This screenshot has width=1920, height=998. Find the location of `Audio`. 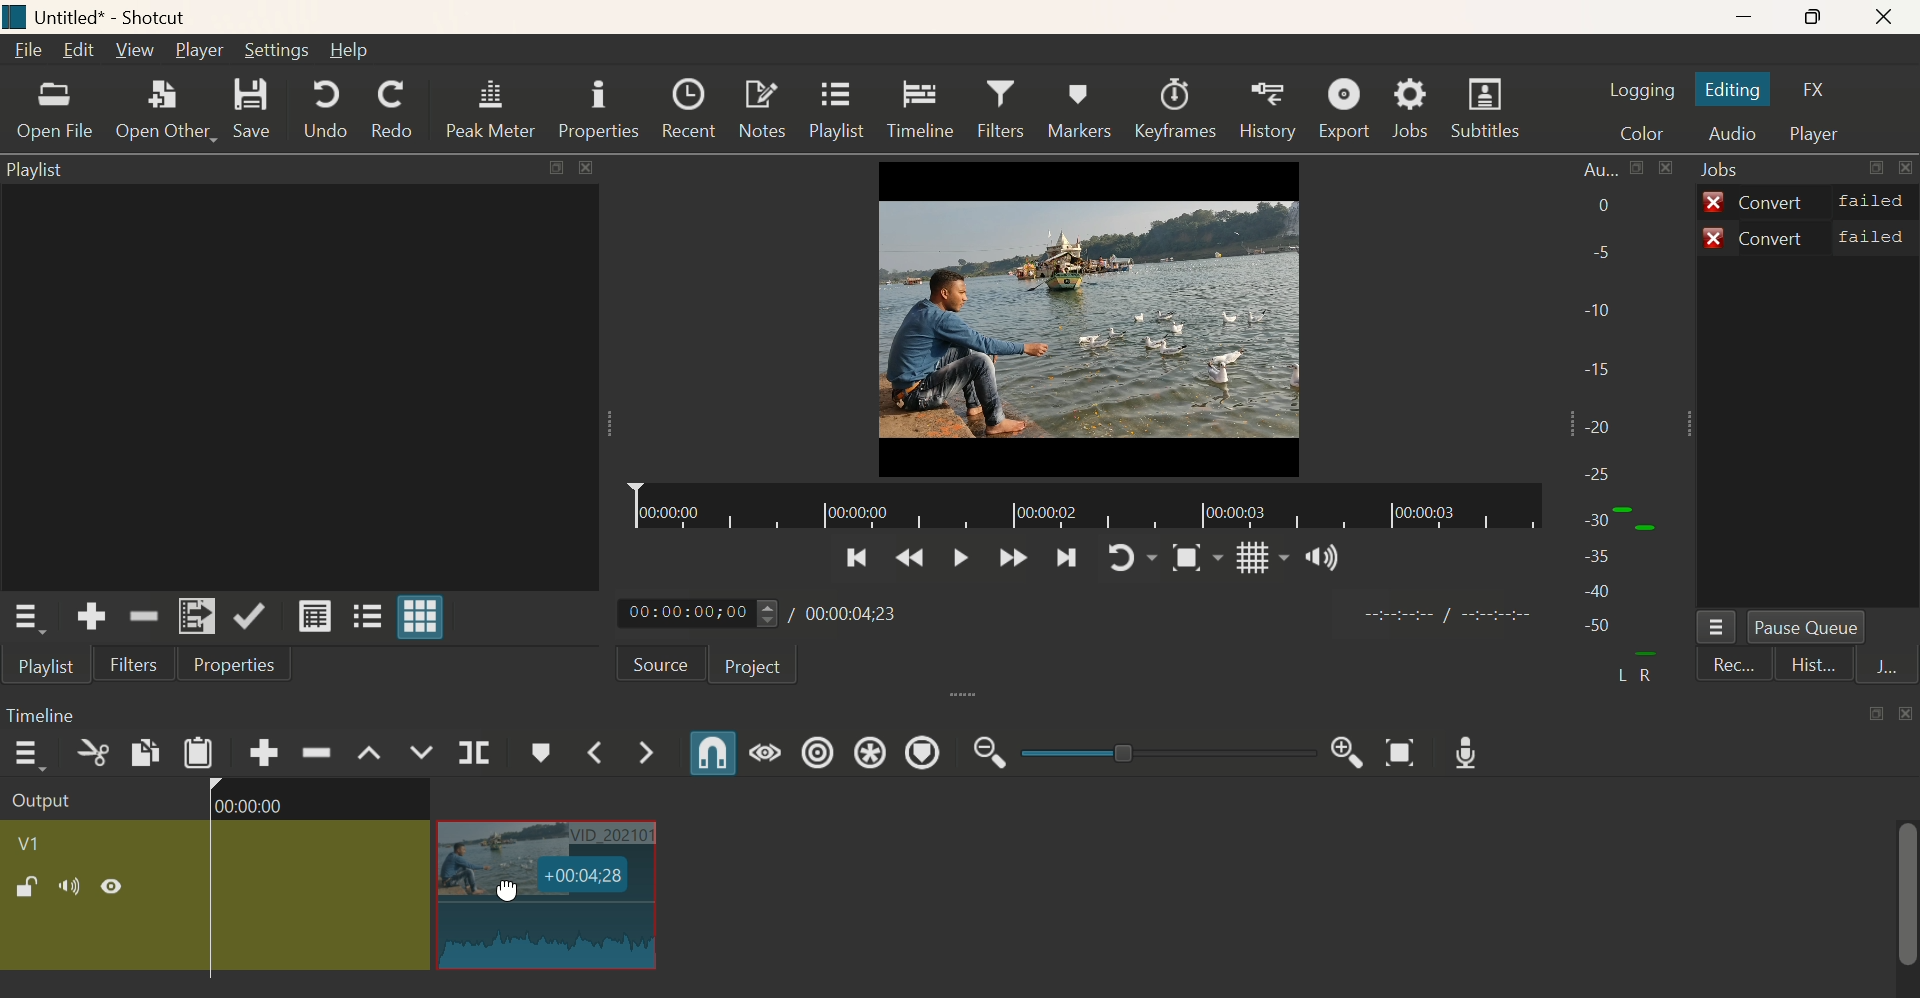

Audio is located at coordinates (1734, 134).